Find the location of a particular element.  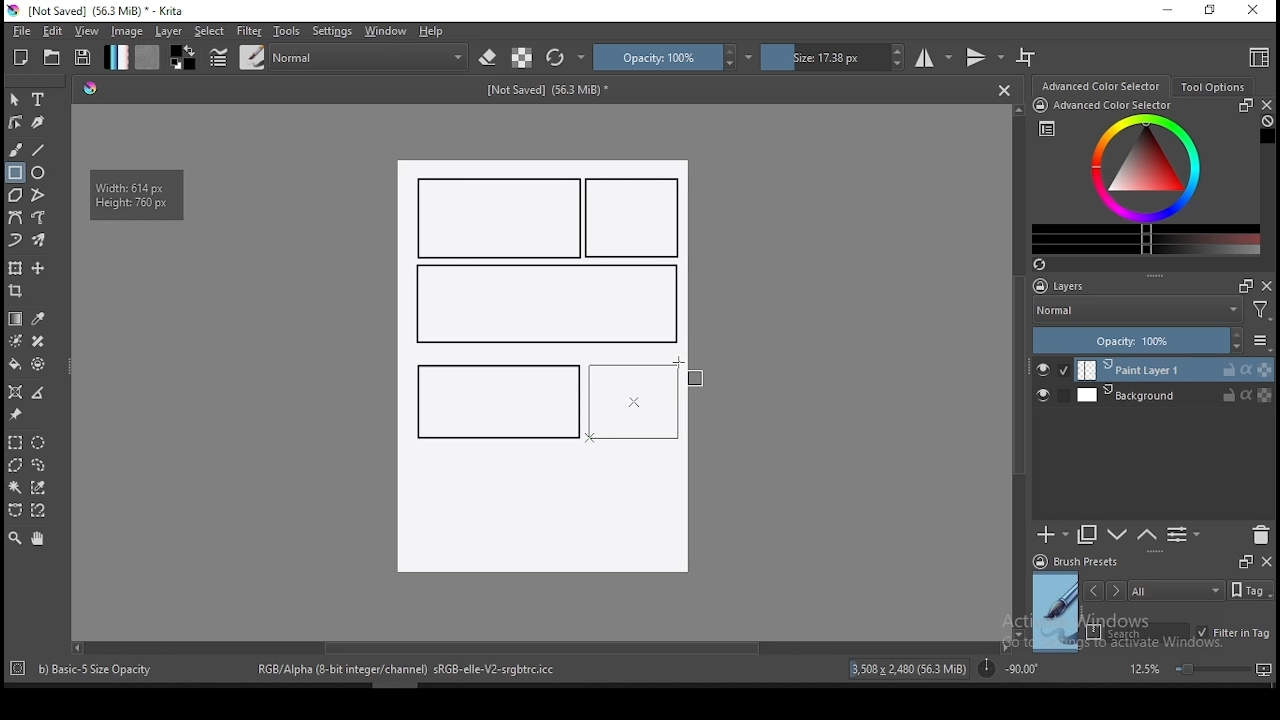

wrap around mode is located at coordinates (1027, 57).